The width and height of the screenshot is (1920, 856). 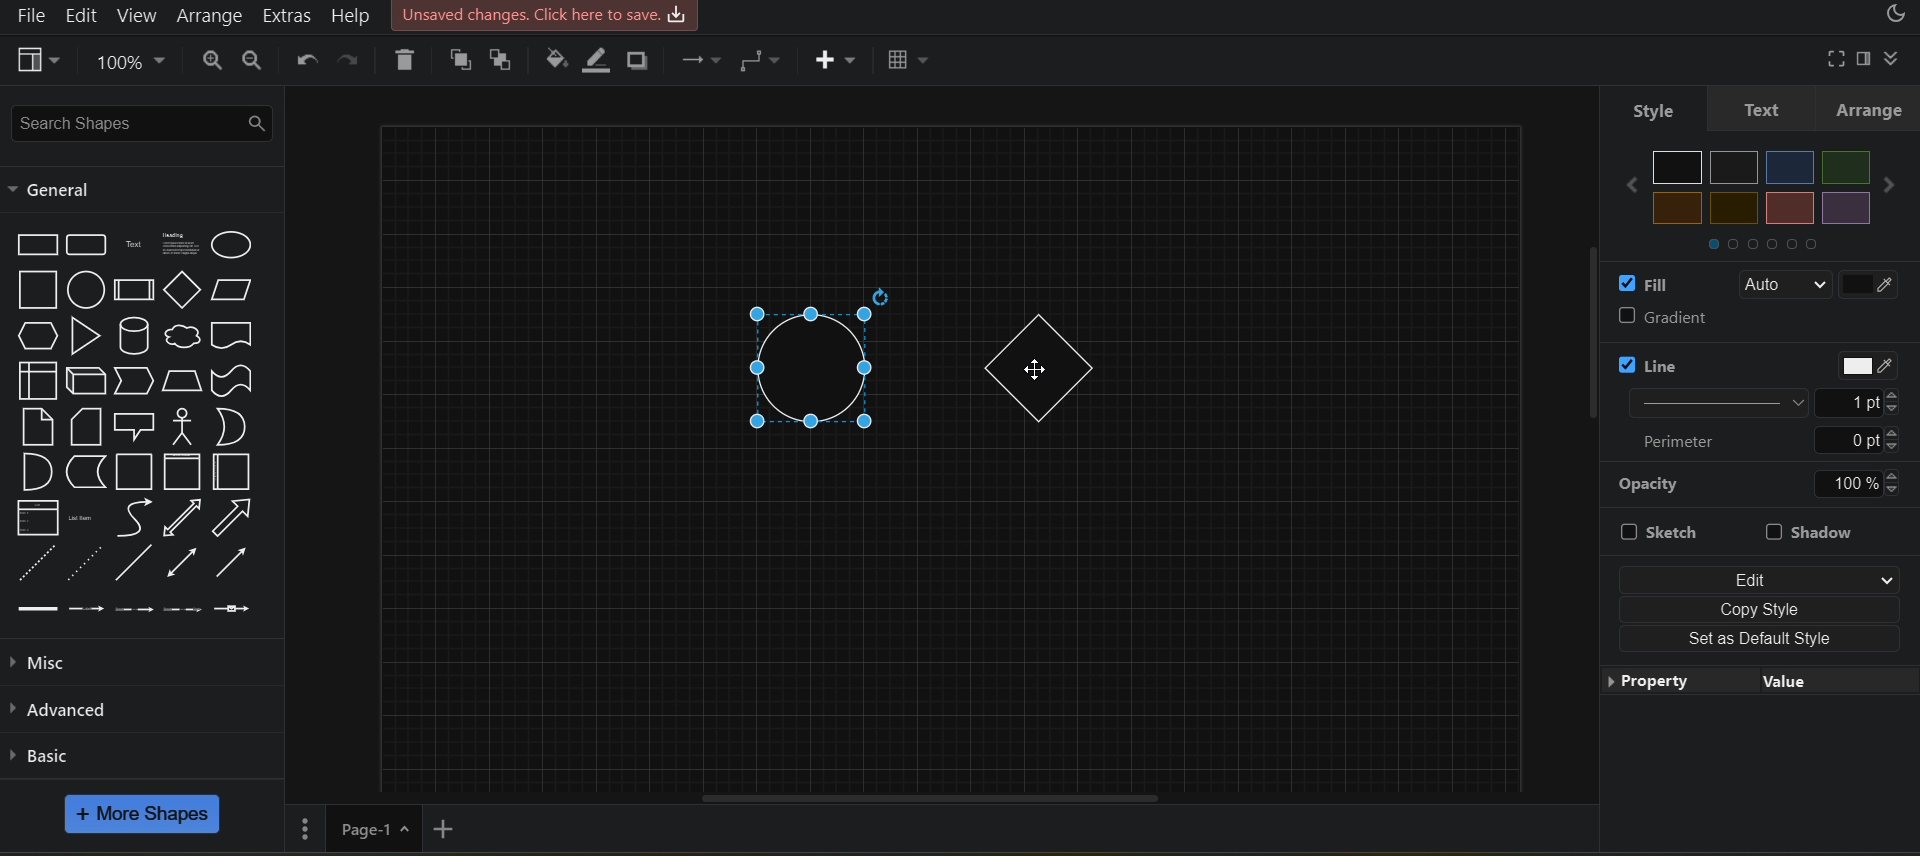 I want to click on Circle, so click(x=86, y=289).